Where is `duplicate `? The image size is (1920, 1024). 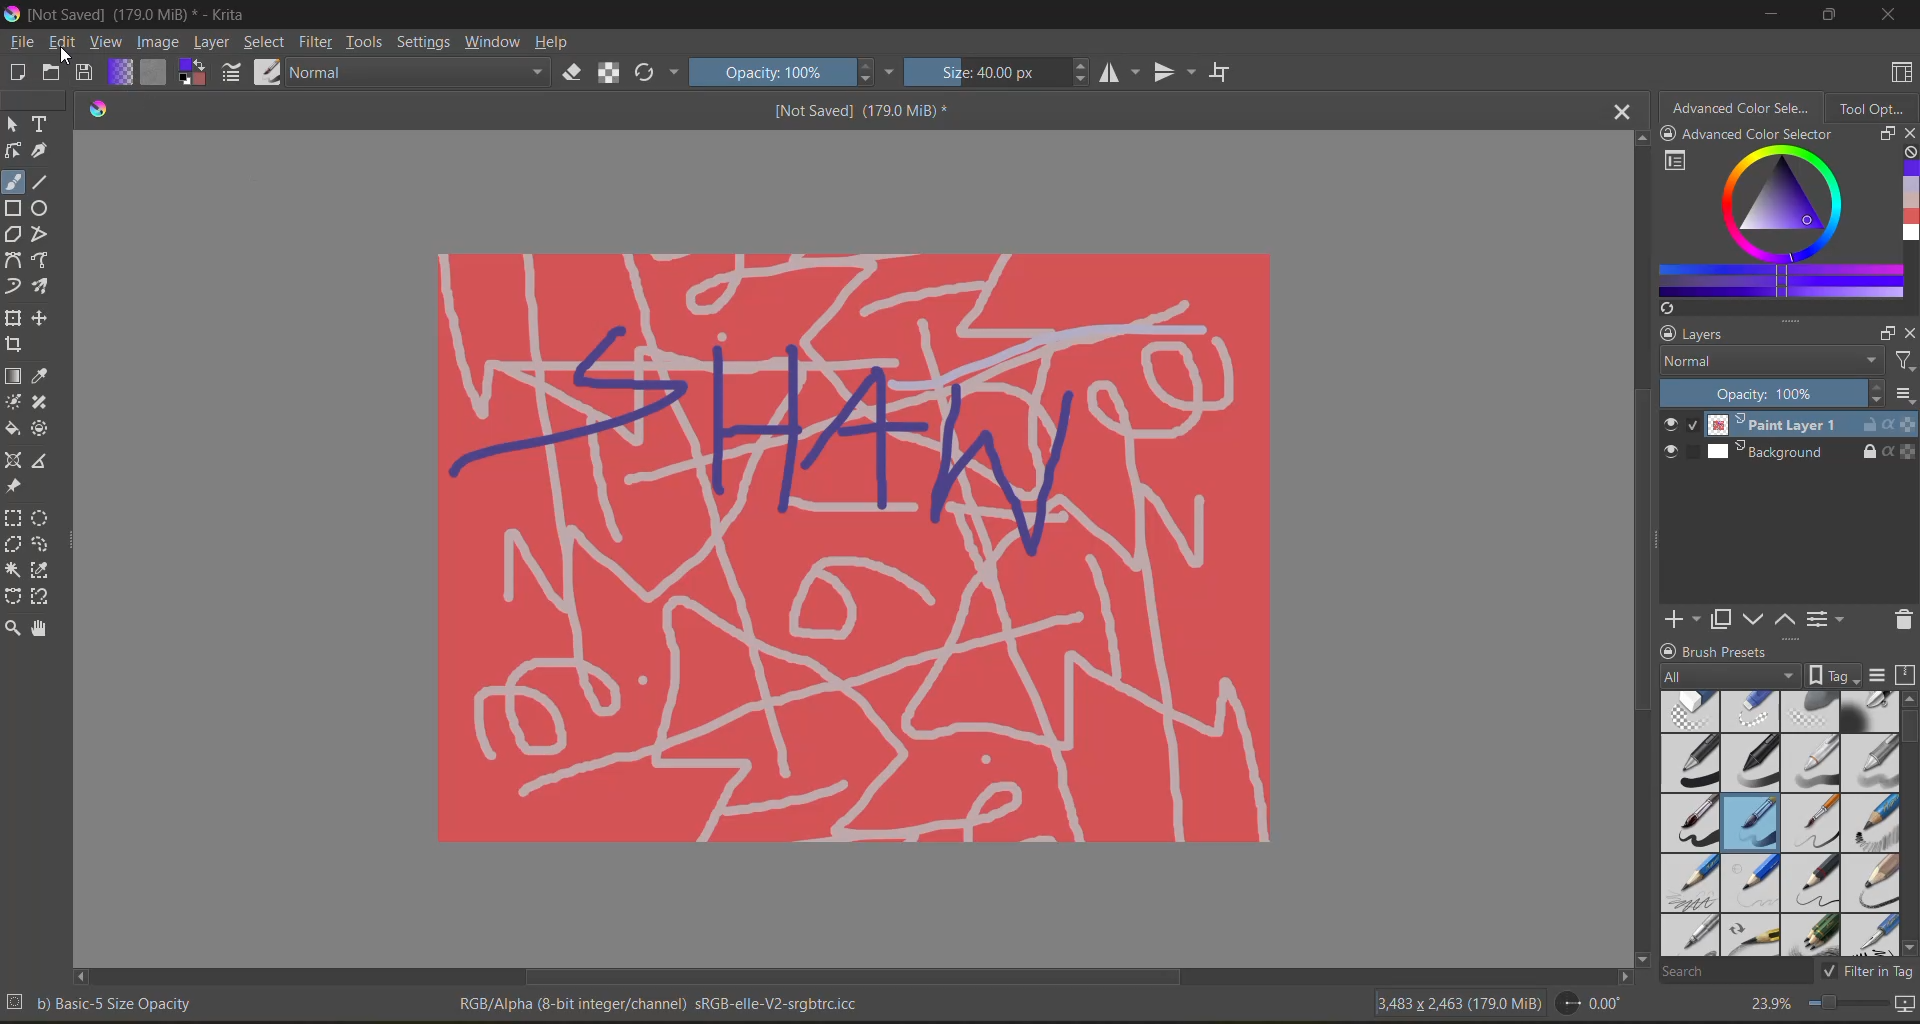
duplicate  is located at coordinates (1721, 619).